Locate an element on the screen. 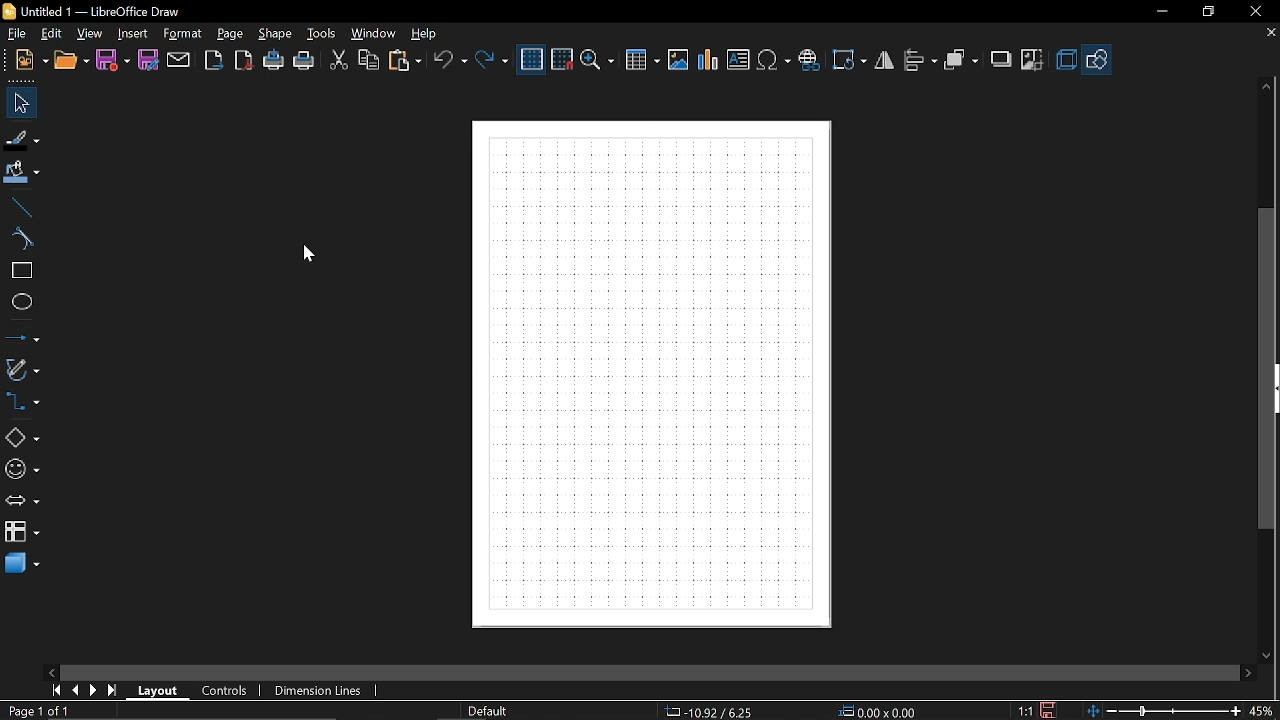  Scroll is located at coordinates (650, 670).